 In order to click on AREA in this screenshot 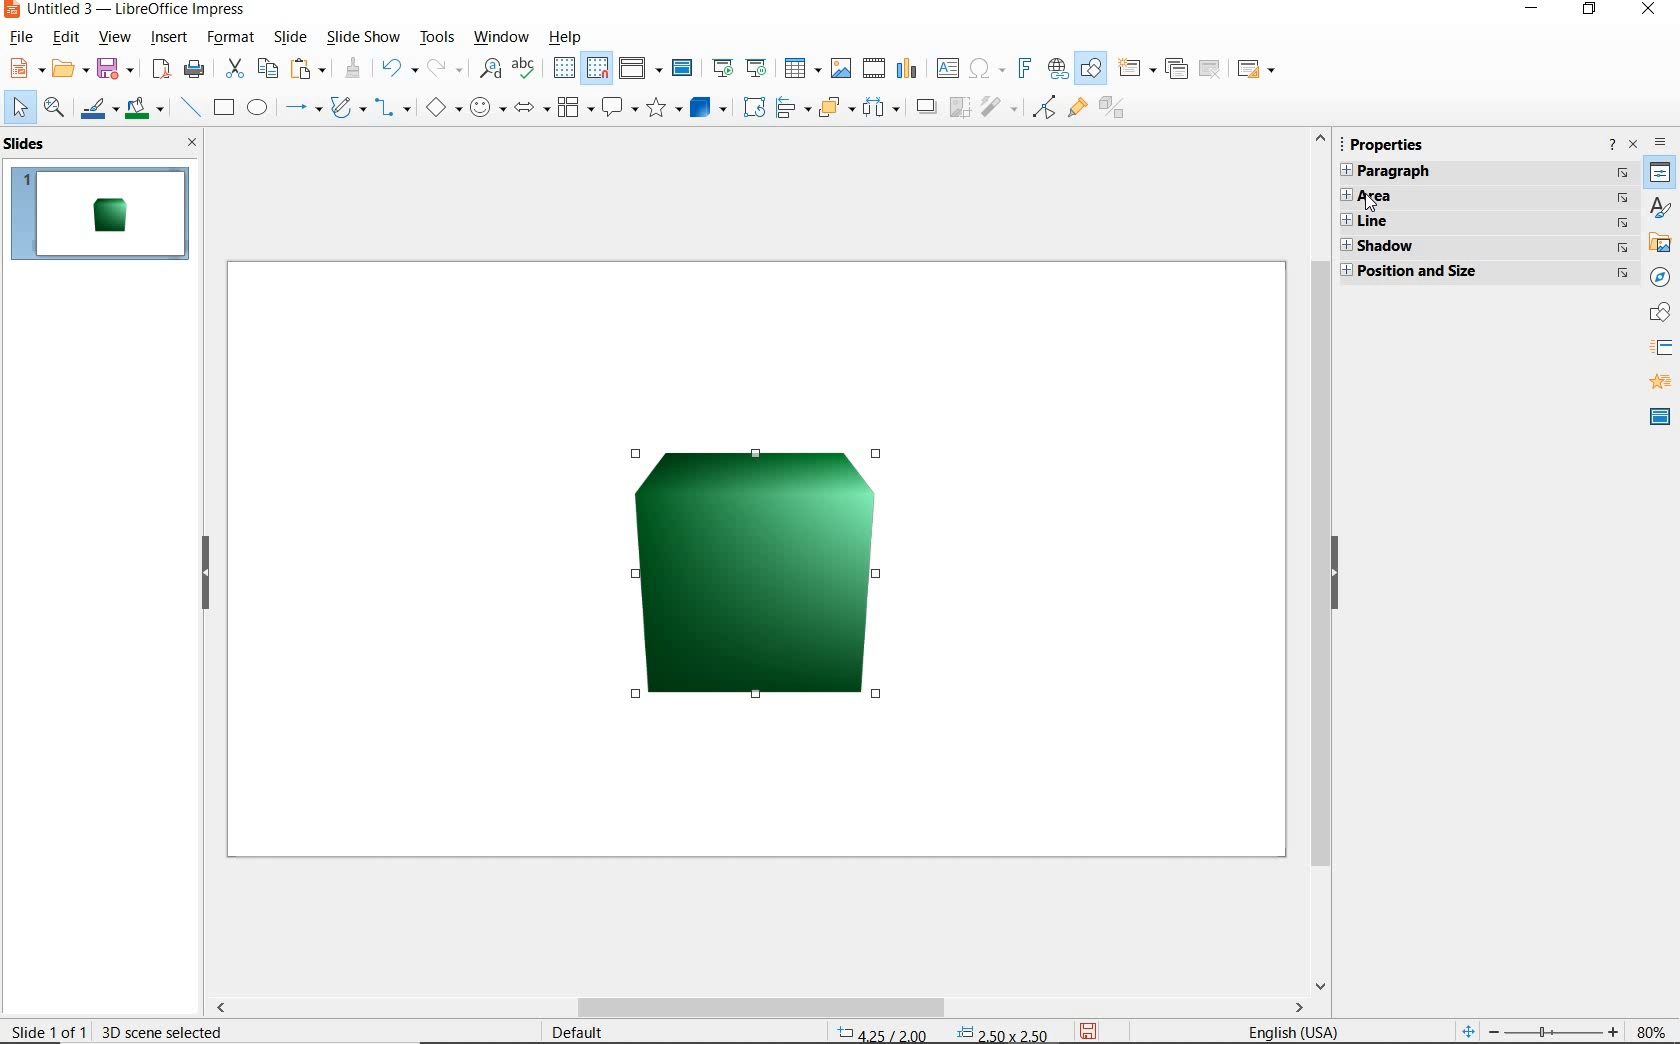, I will do `click(1487, 198)`.